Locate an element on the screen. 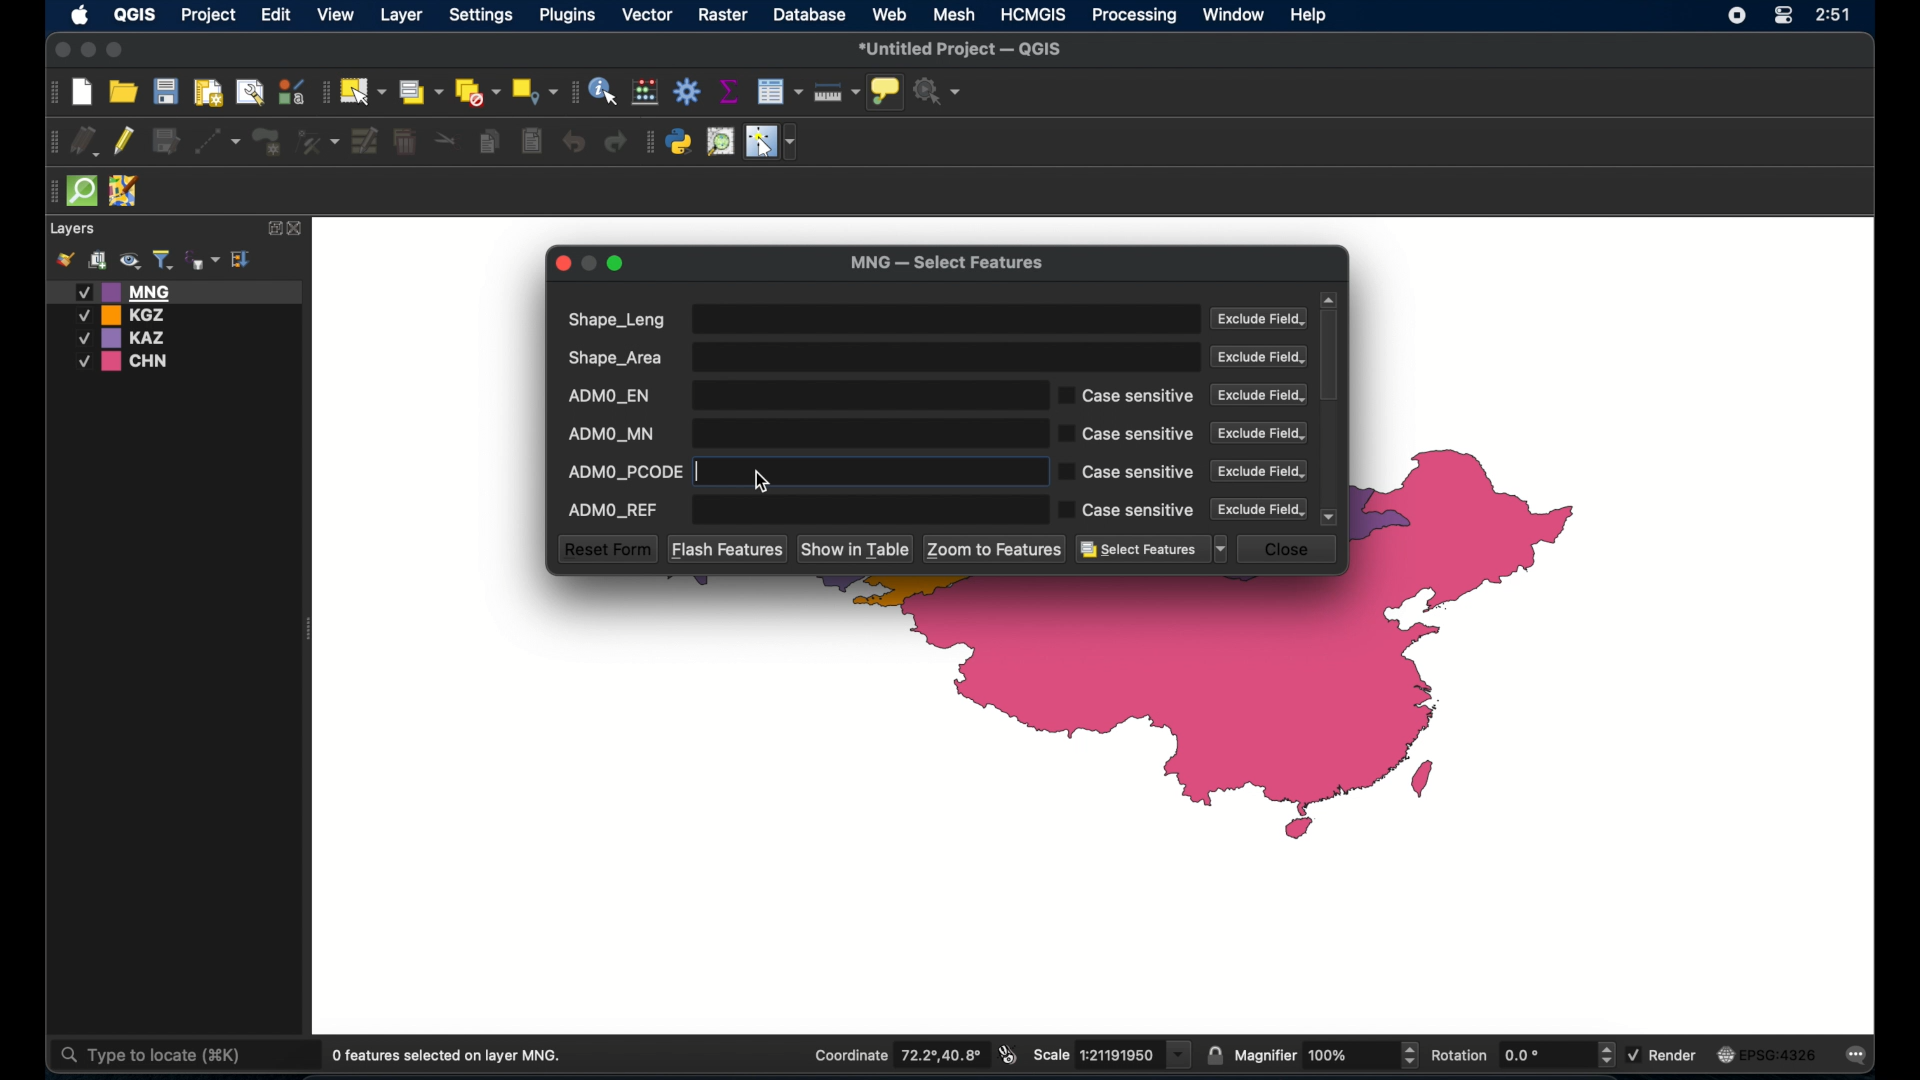  scroll down arrow is located at coordinates (1331, 517).